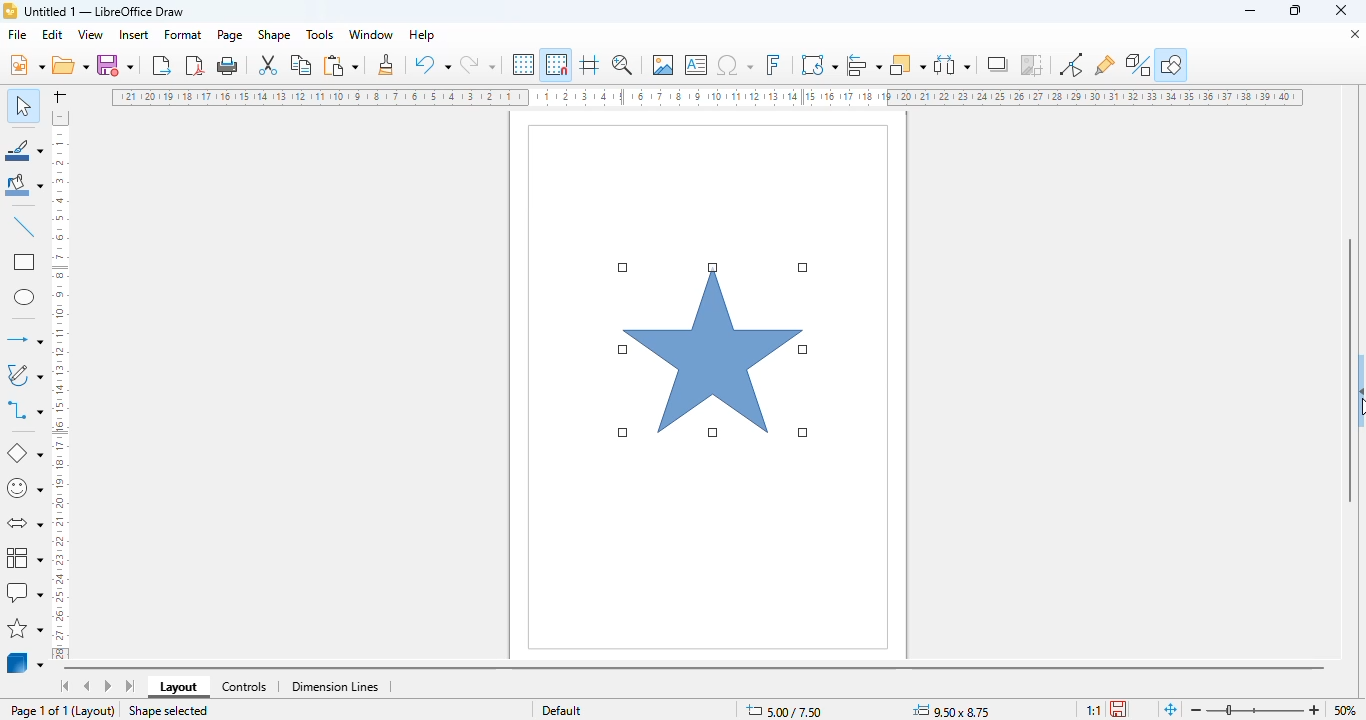  What do you see at coordinates (23, 187) in the screenshot?
I see `fill color` at bounding box center [23, 187].